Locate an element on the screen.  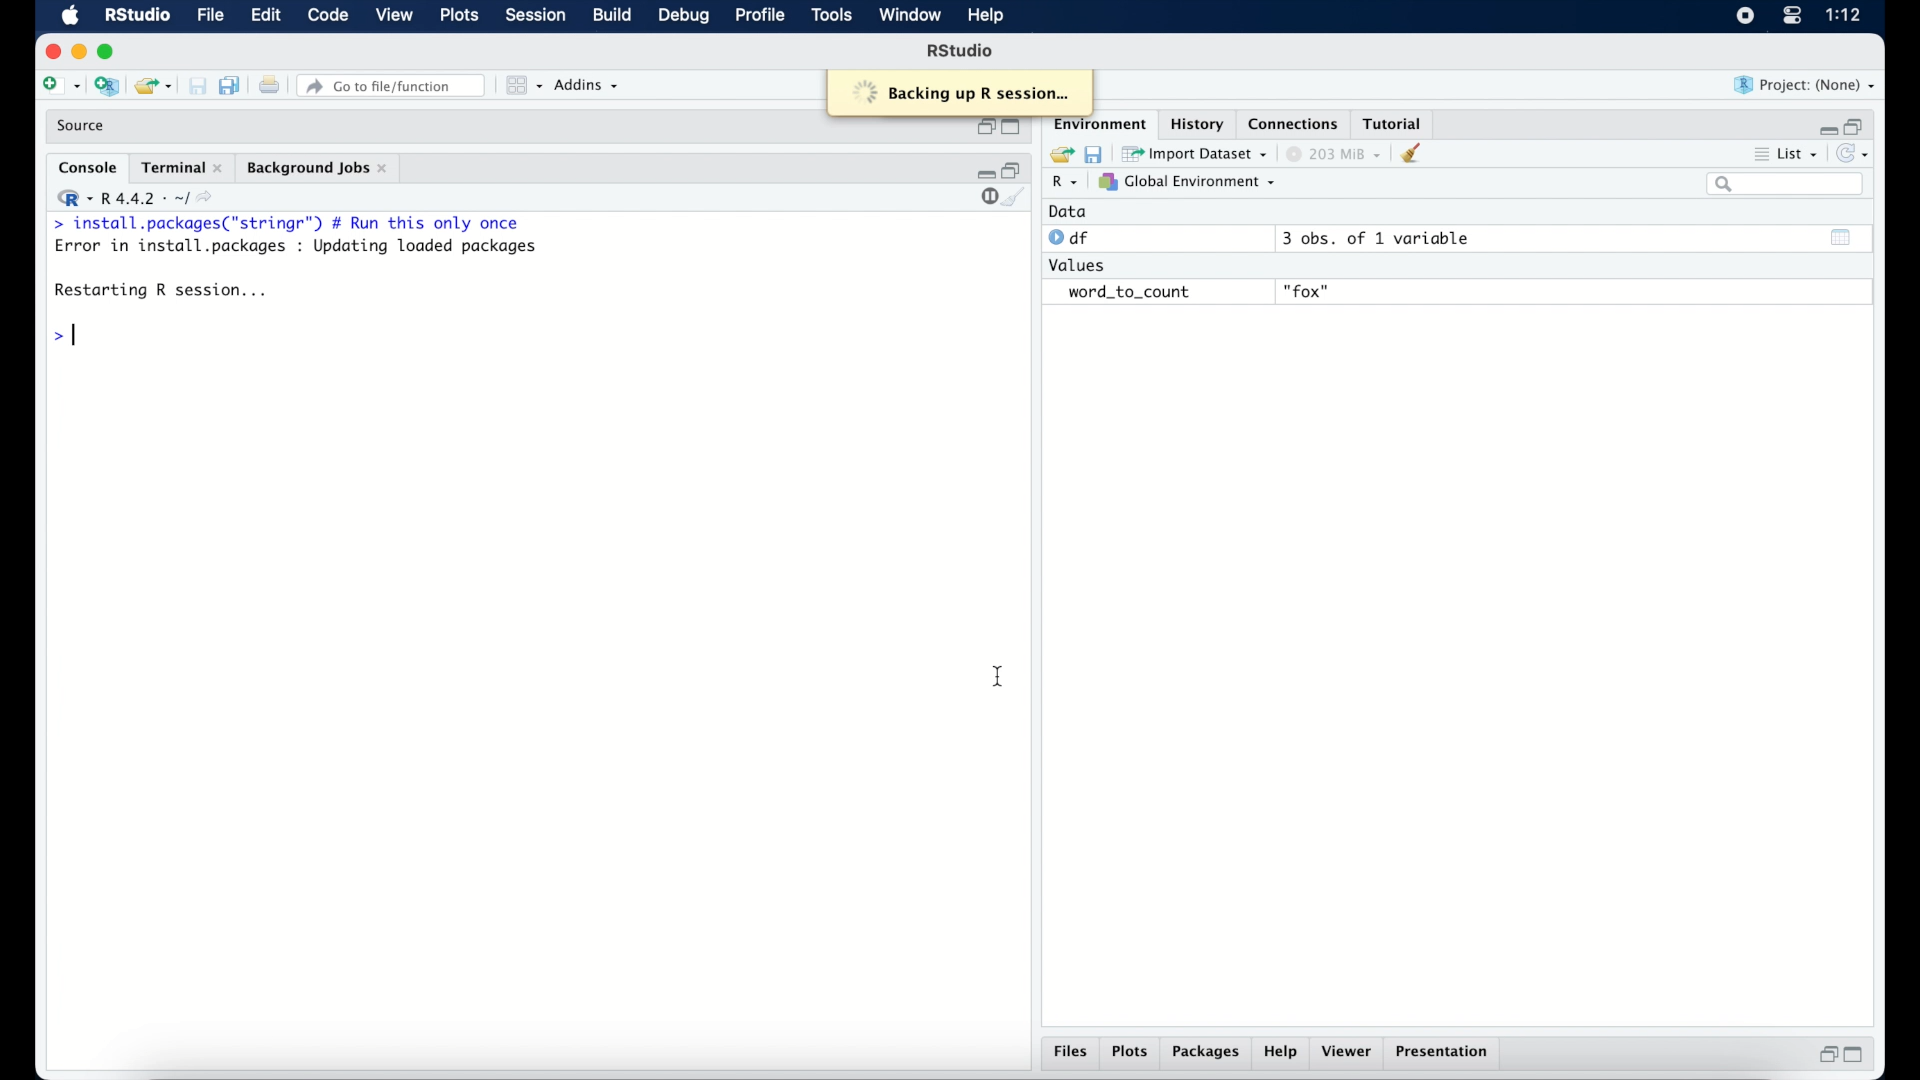
maximize is located at coordinates (1858, 1055).